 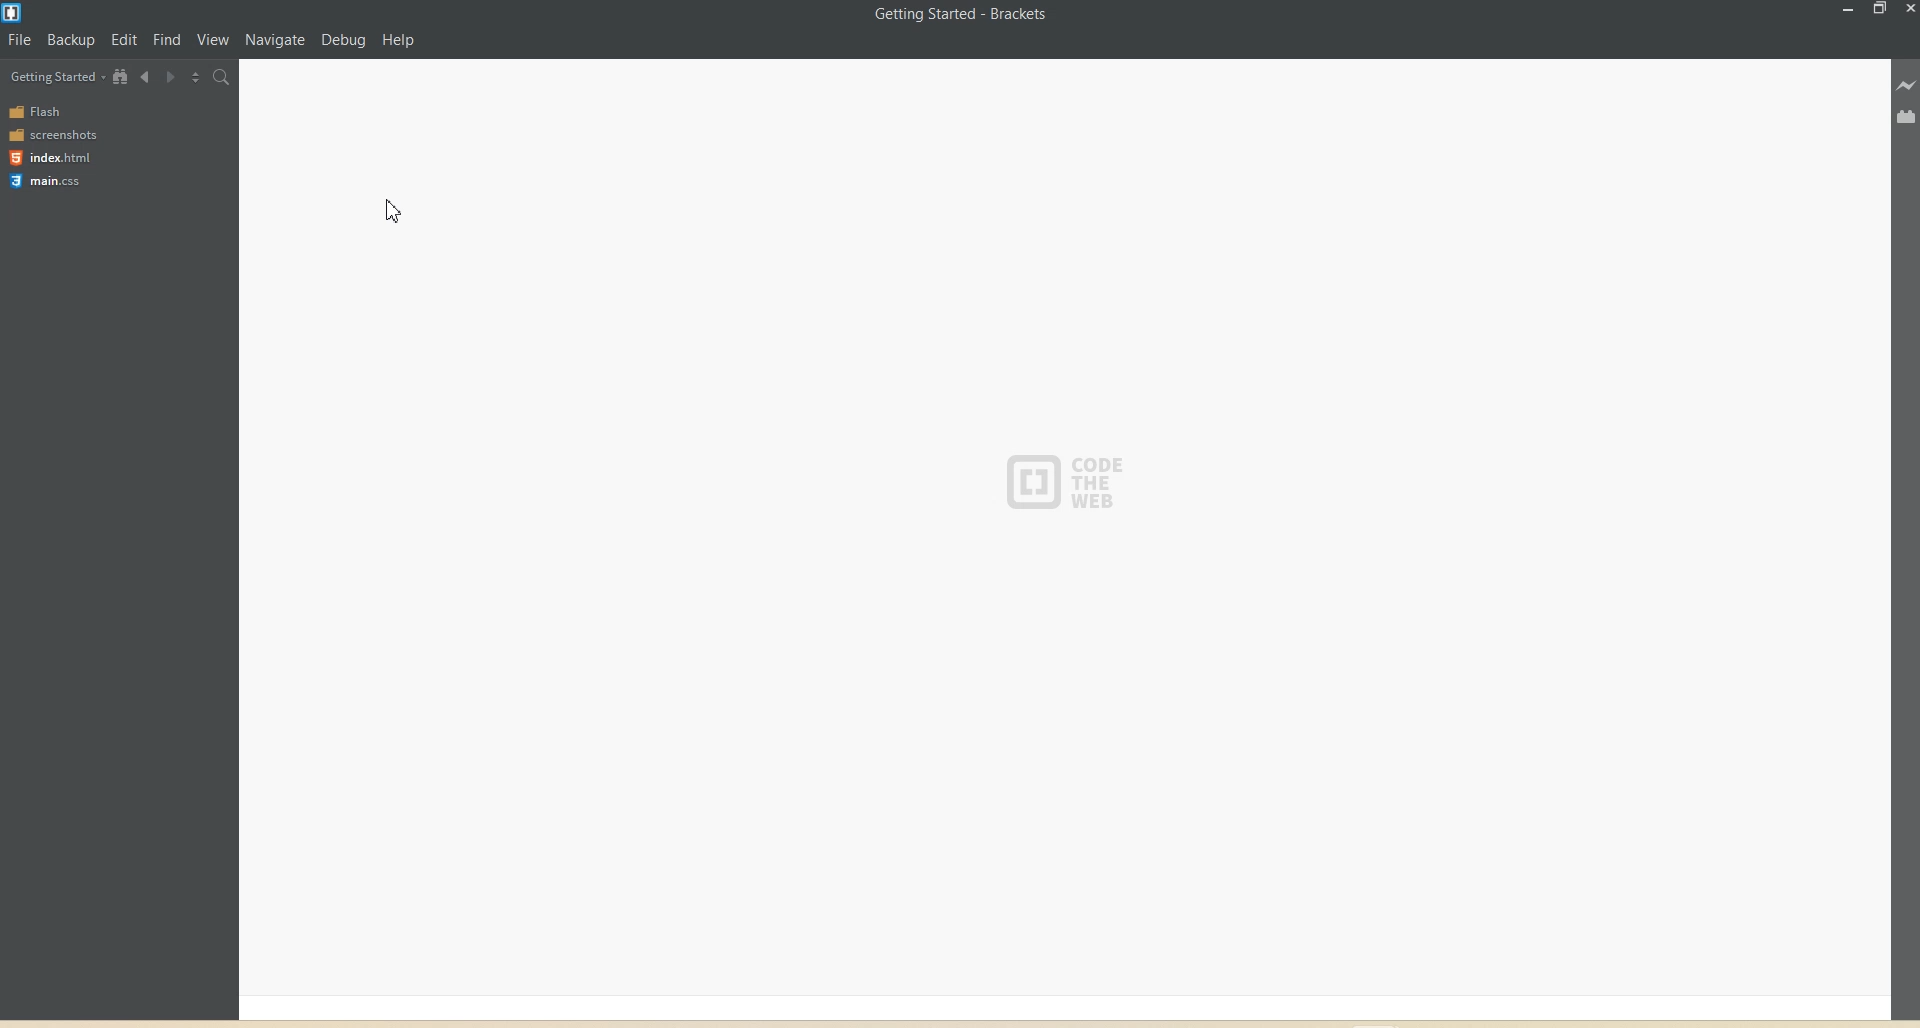 What do you see at coordinates (410, 37) in the screenshot?
I see `Help` at bounding box center [410, 37].